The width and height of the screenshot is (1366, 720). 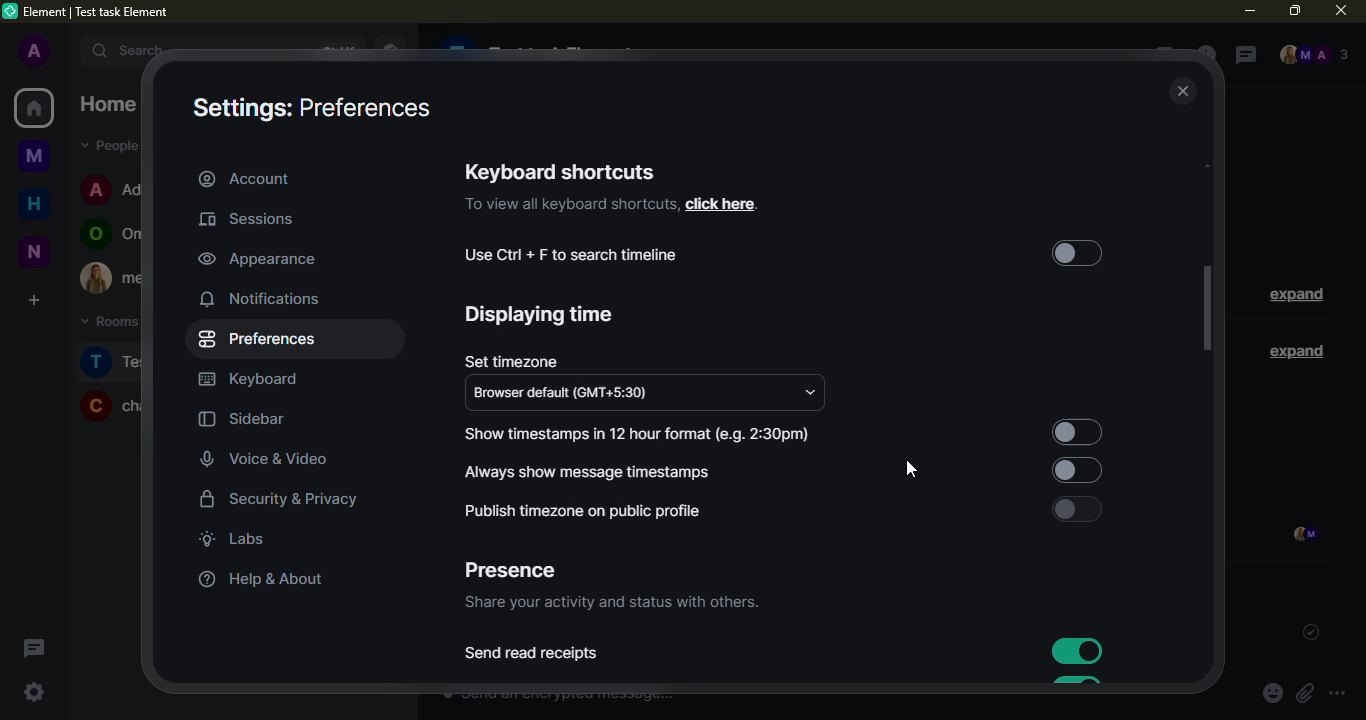 I want to click on expand, so click(x=1296, y=296).